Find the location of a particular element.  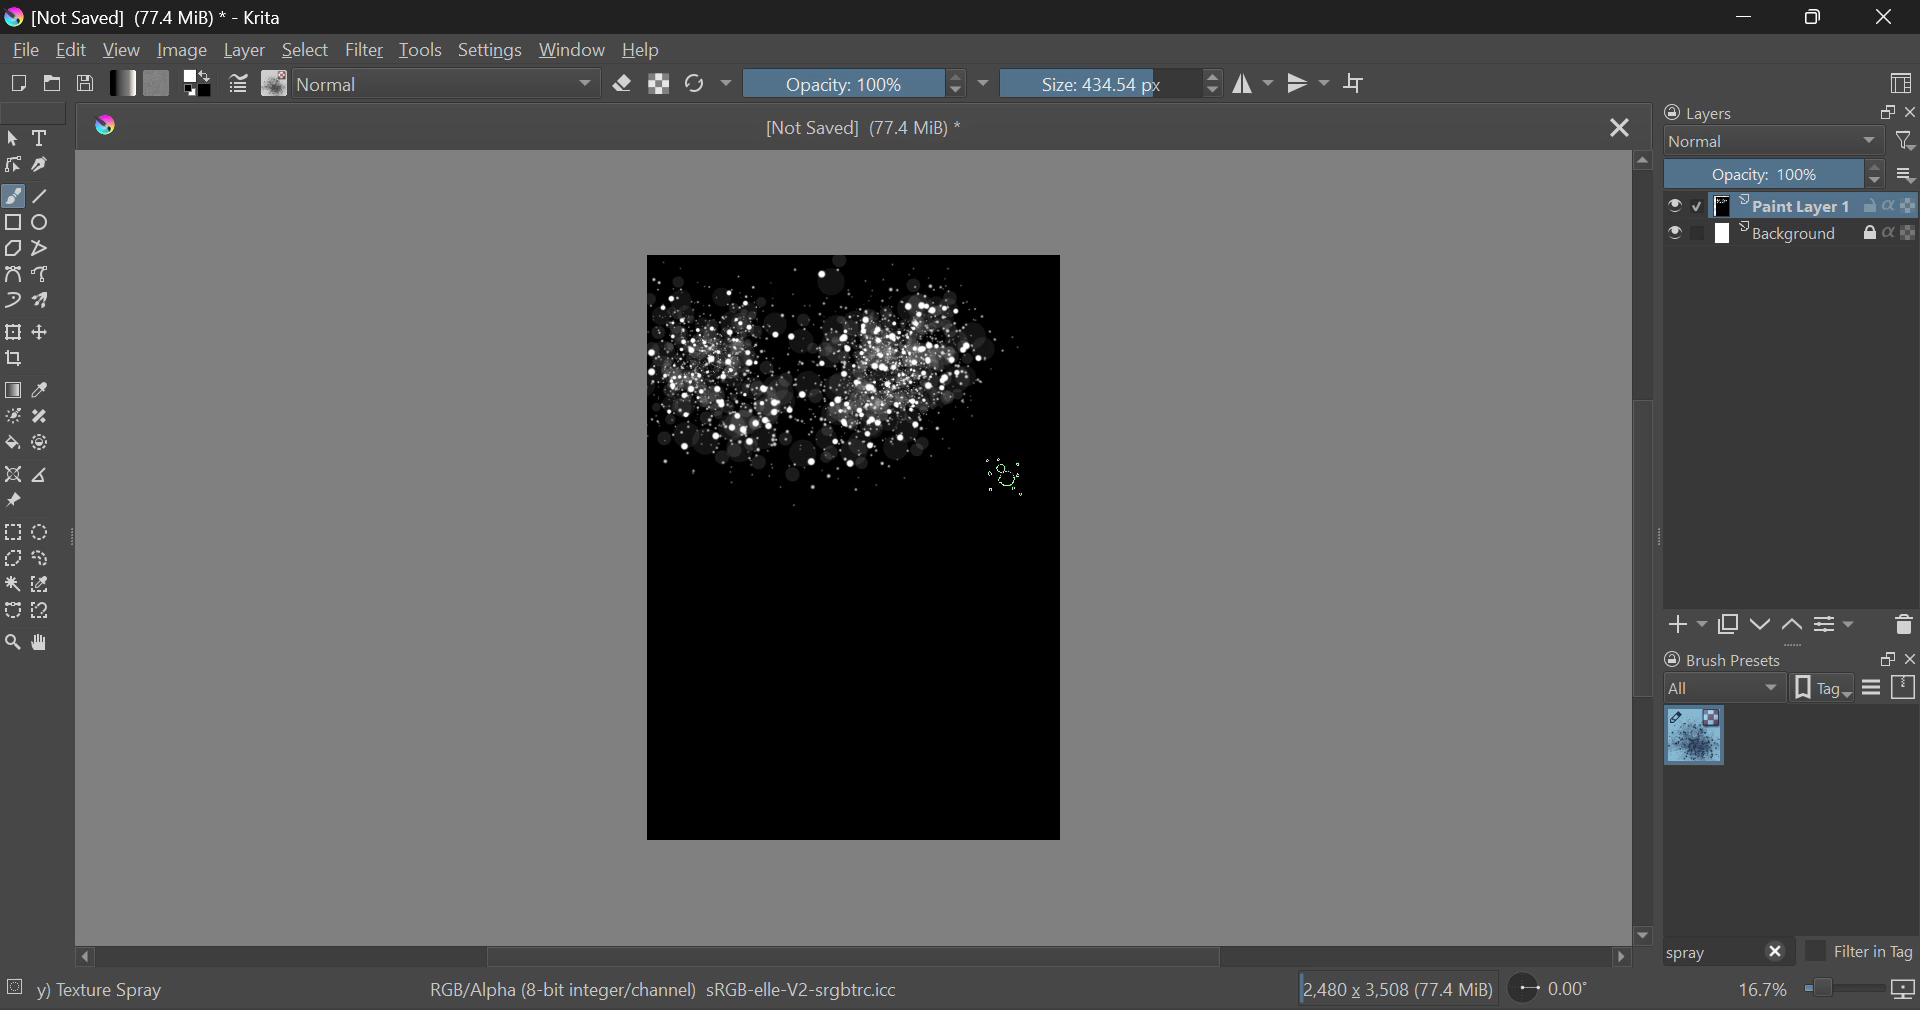

Continuous Fill is located at coordinates (12, 582).